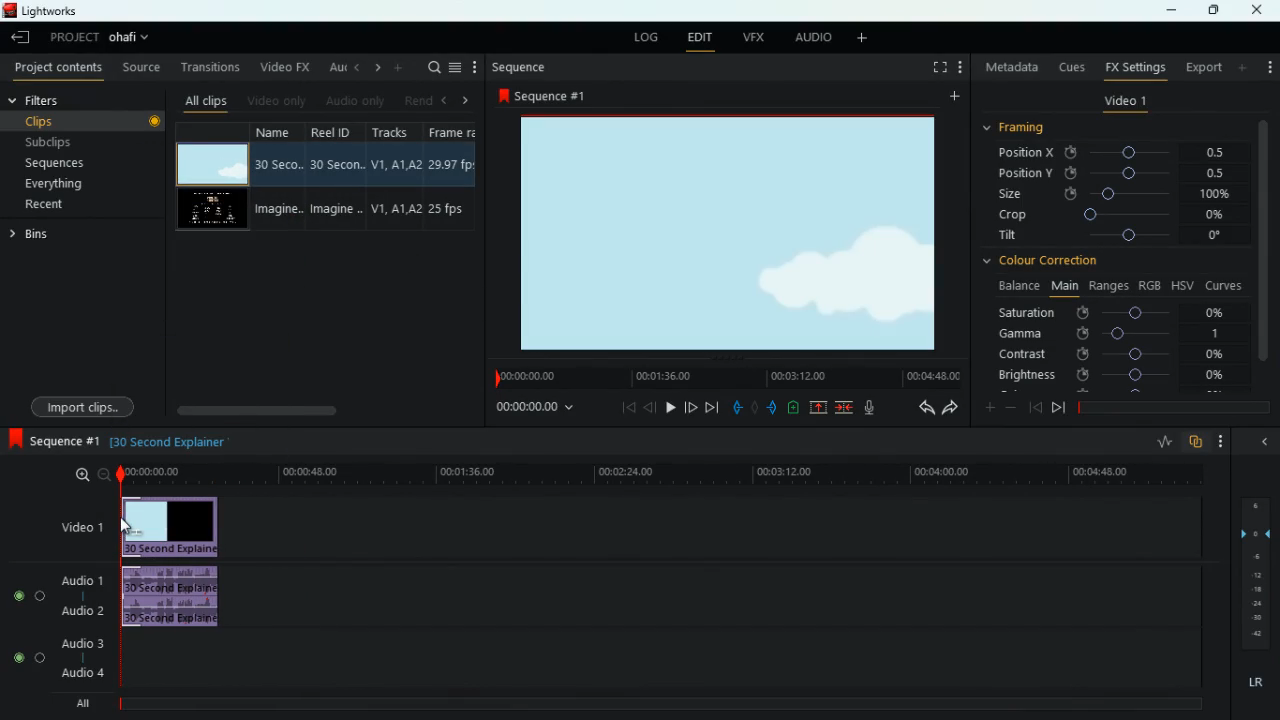 This screenshot has width=1280, height=720. I want to click on 00:00:00:00 (time), so click(536, 406).